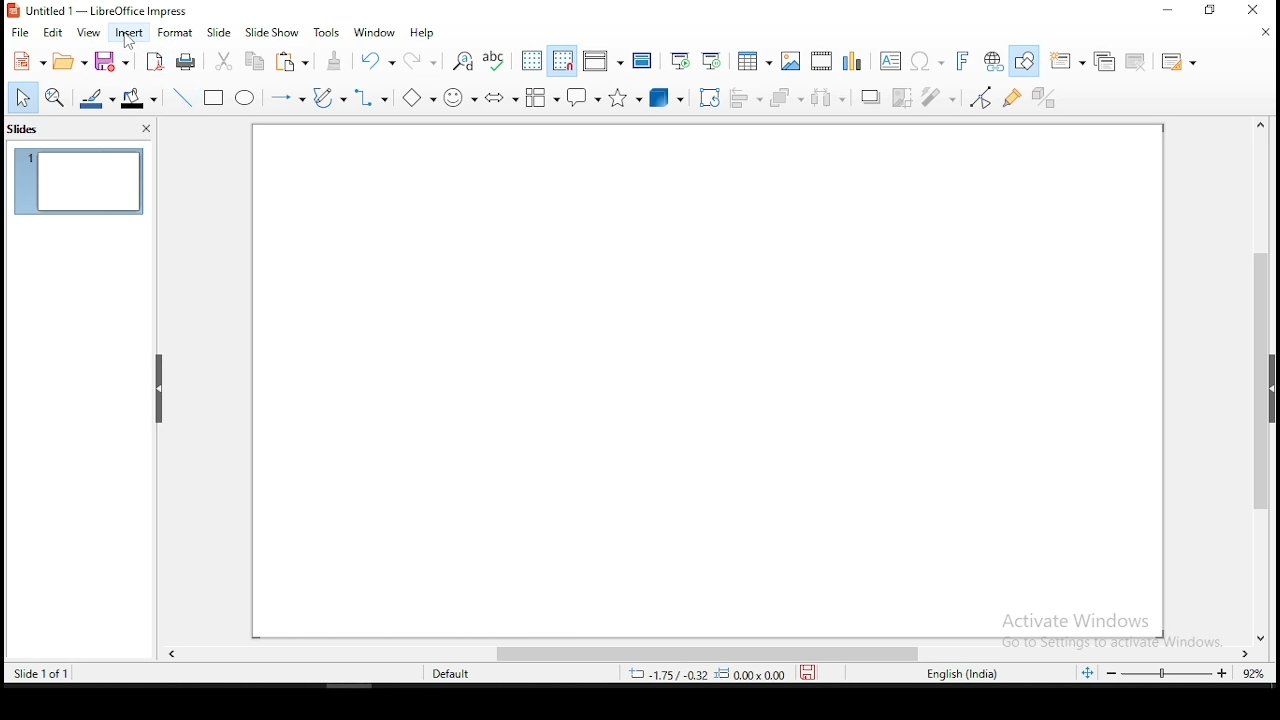 The height and width of the screenshot is (720, 1280). What do you see at coordinates (1169, 11) in the screenshot?
I see `minimize` at bounding box center [1169, 11].